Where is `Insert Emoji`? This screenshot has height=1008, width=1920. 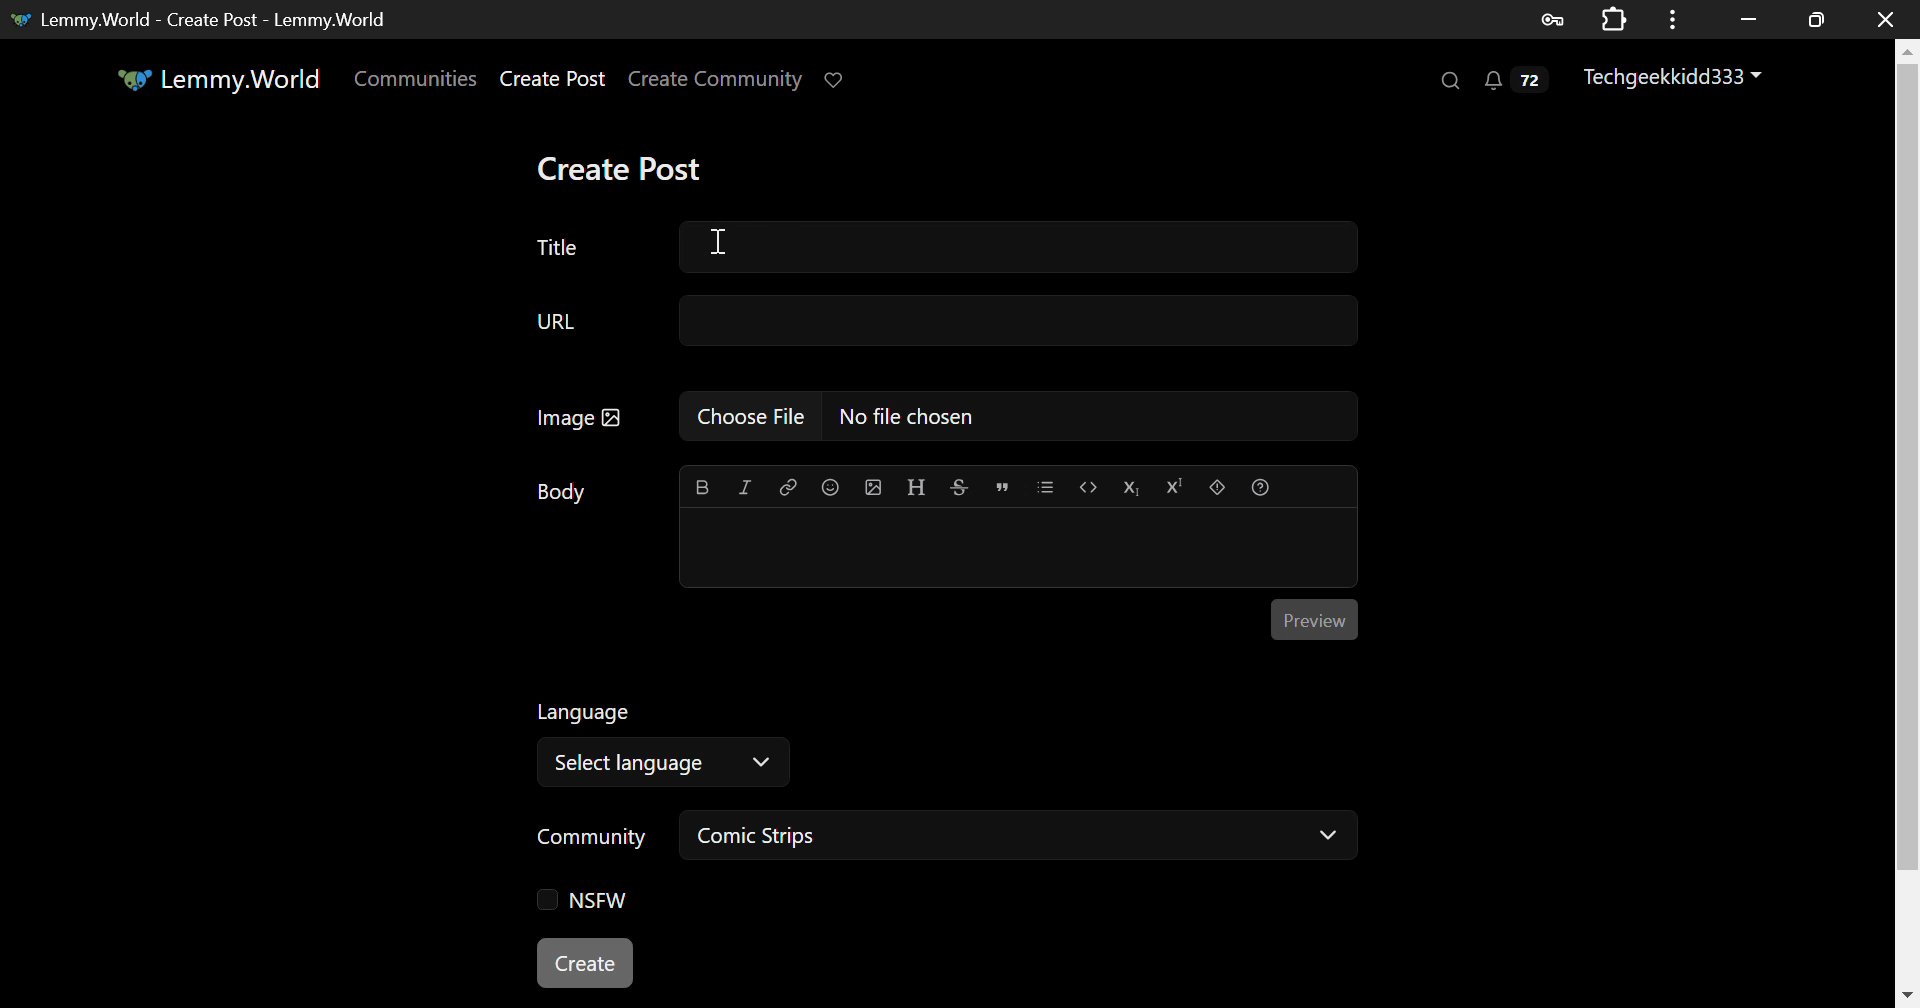 Insert Emoji is located at coordinates (829, 489).